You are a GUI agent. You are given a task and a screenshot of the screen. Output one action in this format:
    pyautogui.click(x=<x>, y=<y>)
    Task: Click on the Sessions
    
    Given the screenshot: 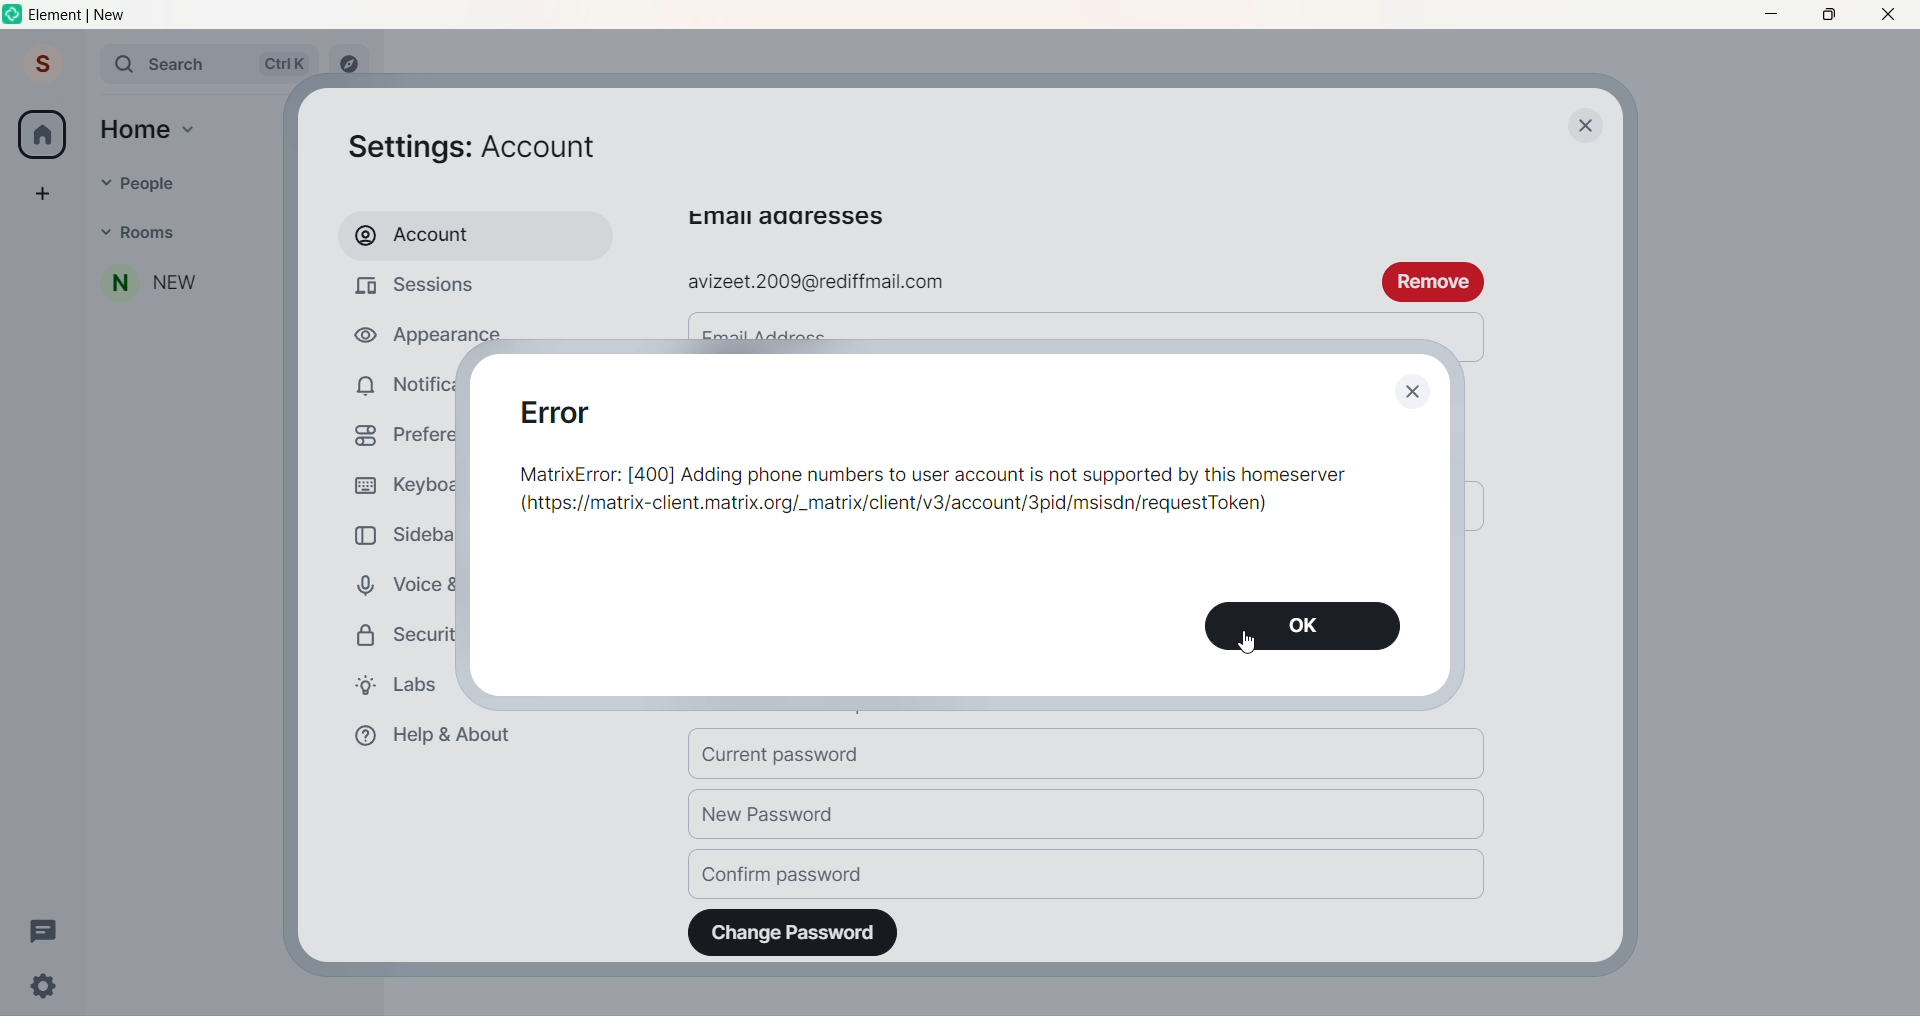 What is the action you would take?
    pyautogui.click(x=430, y=287)
    